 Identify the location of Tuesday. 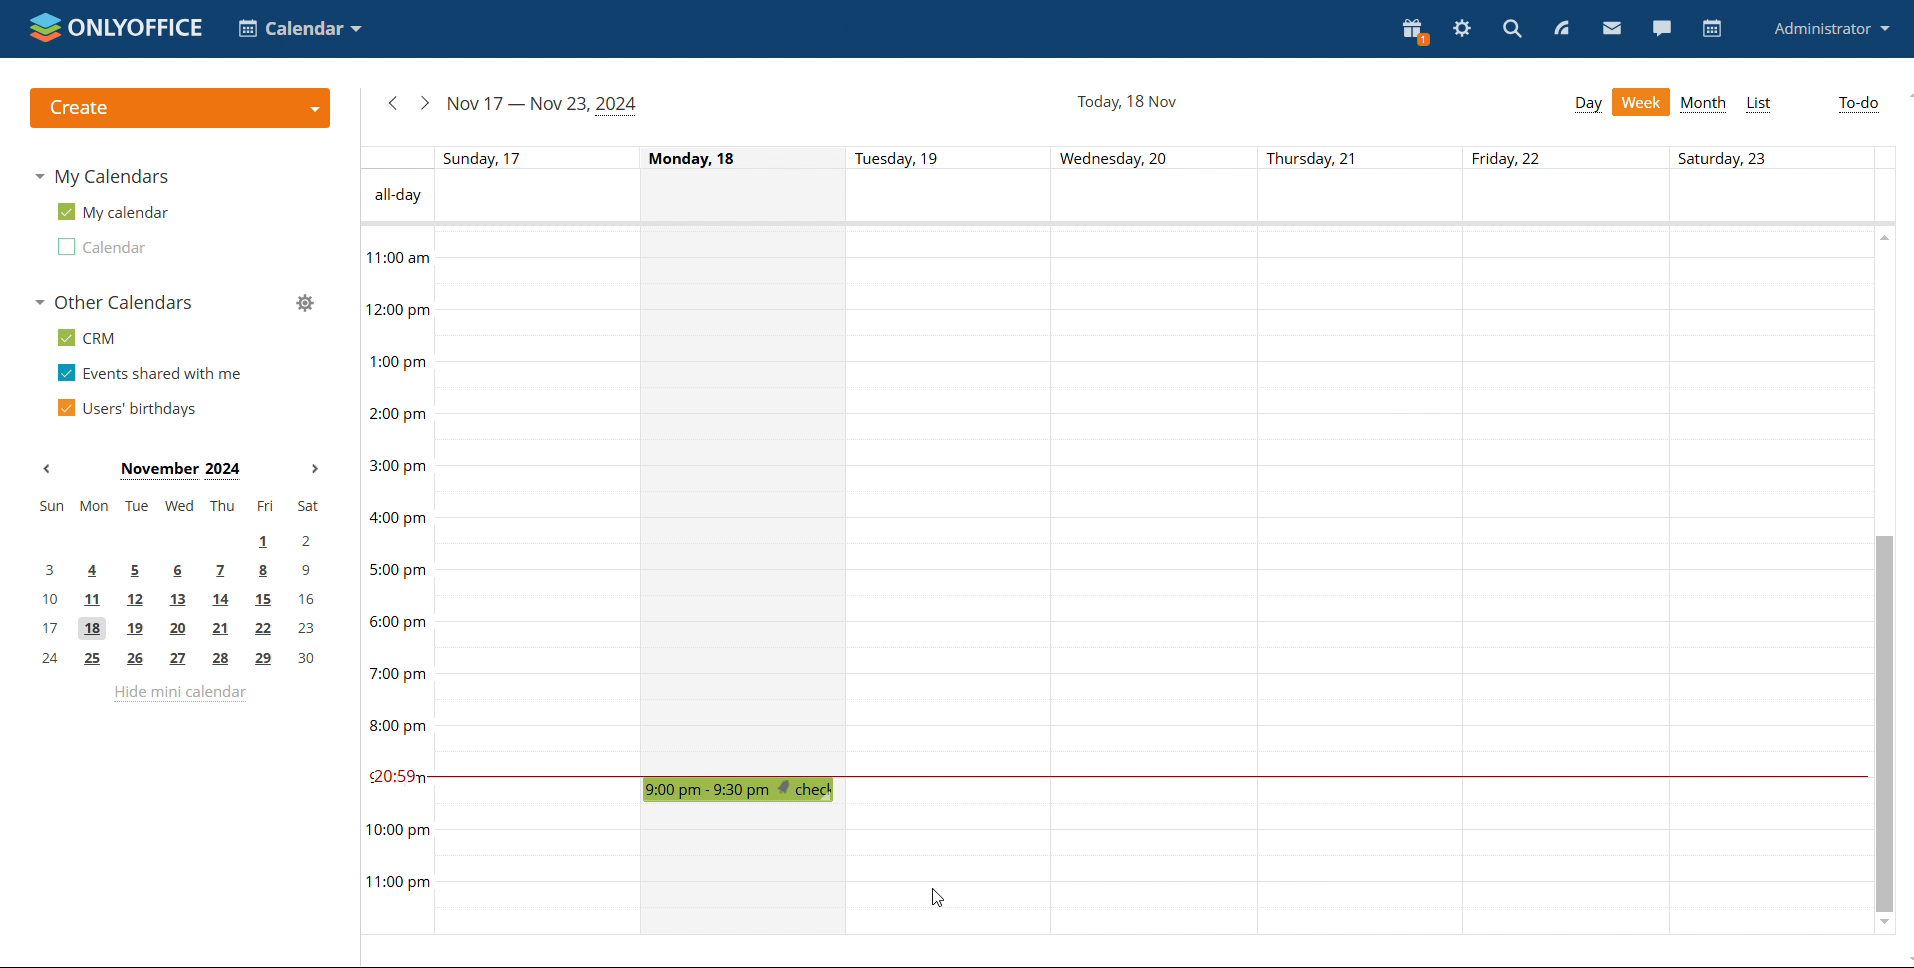
(950, 584).